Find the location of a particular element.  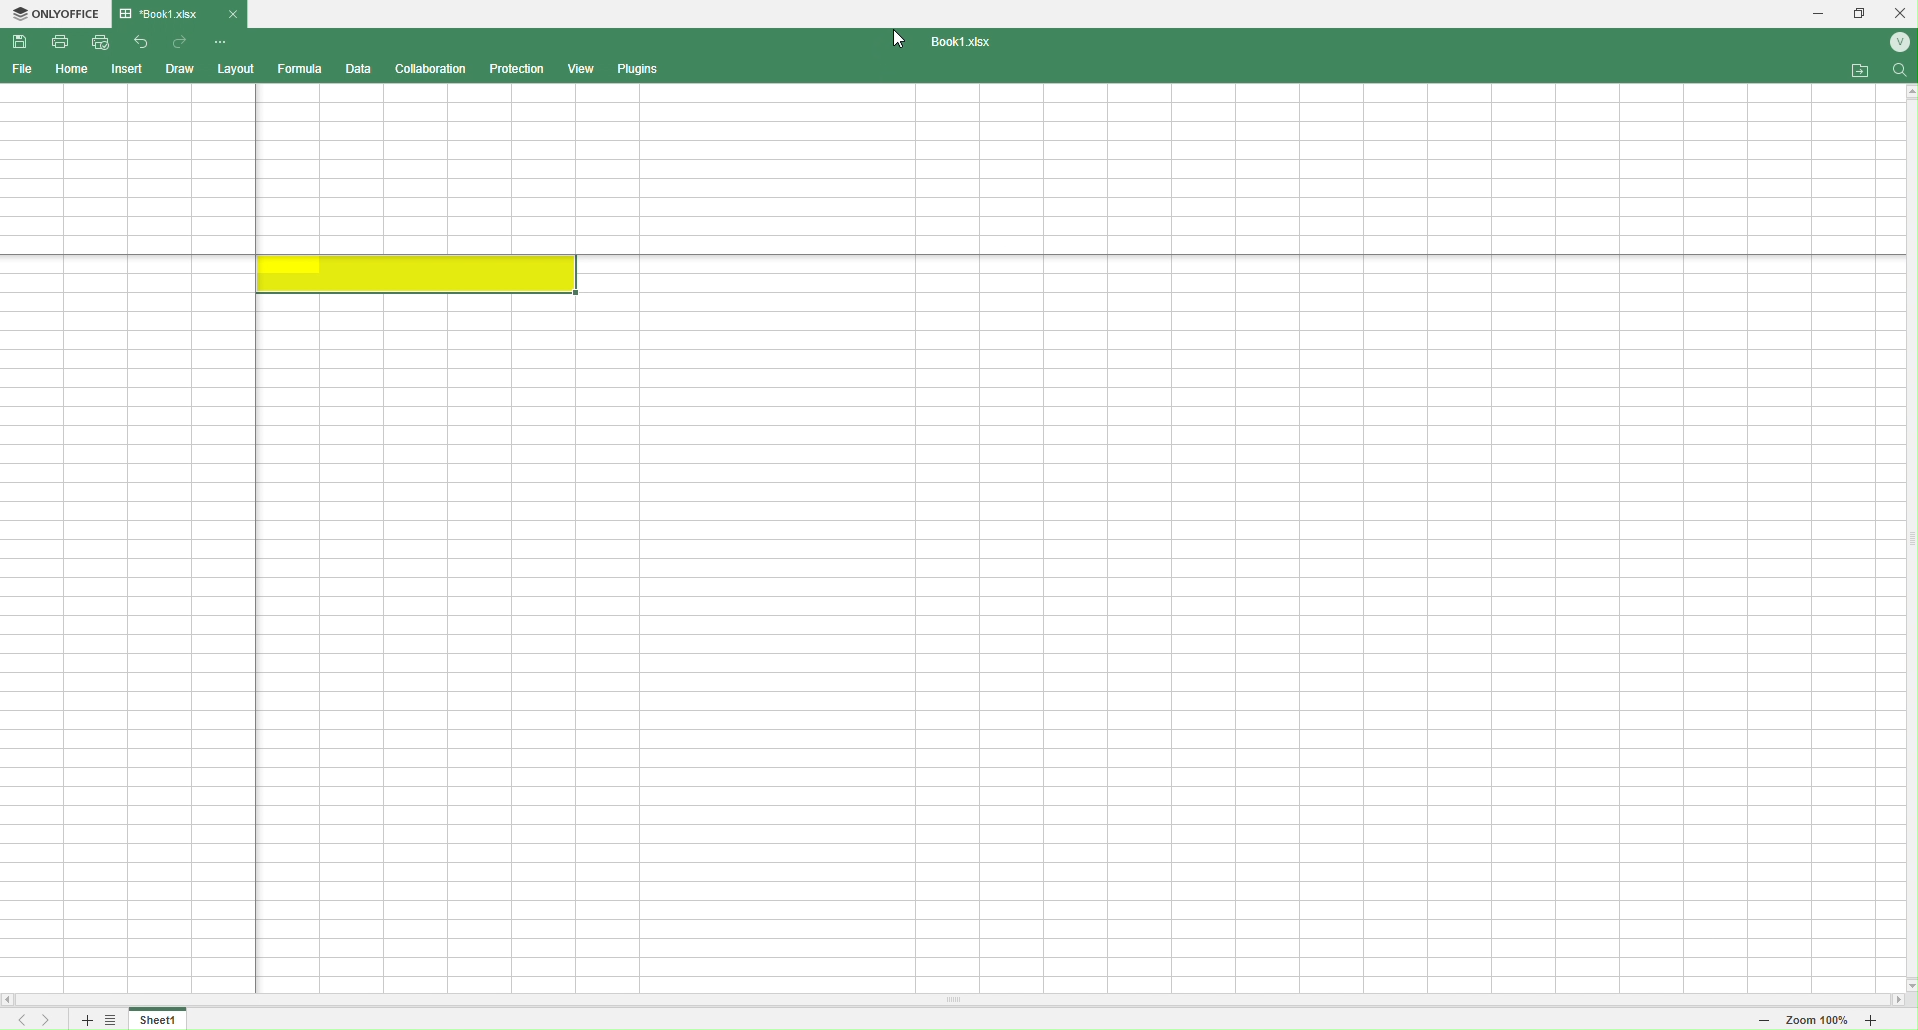

Formula is located at coordinates (301, 69).